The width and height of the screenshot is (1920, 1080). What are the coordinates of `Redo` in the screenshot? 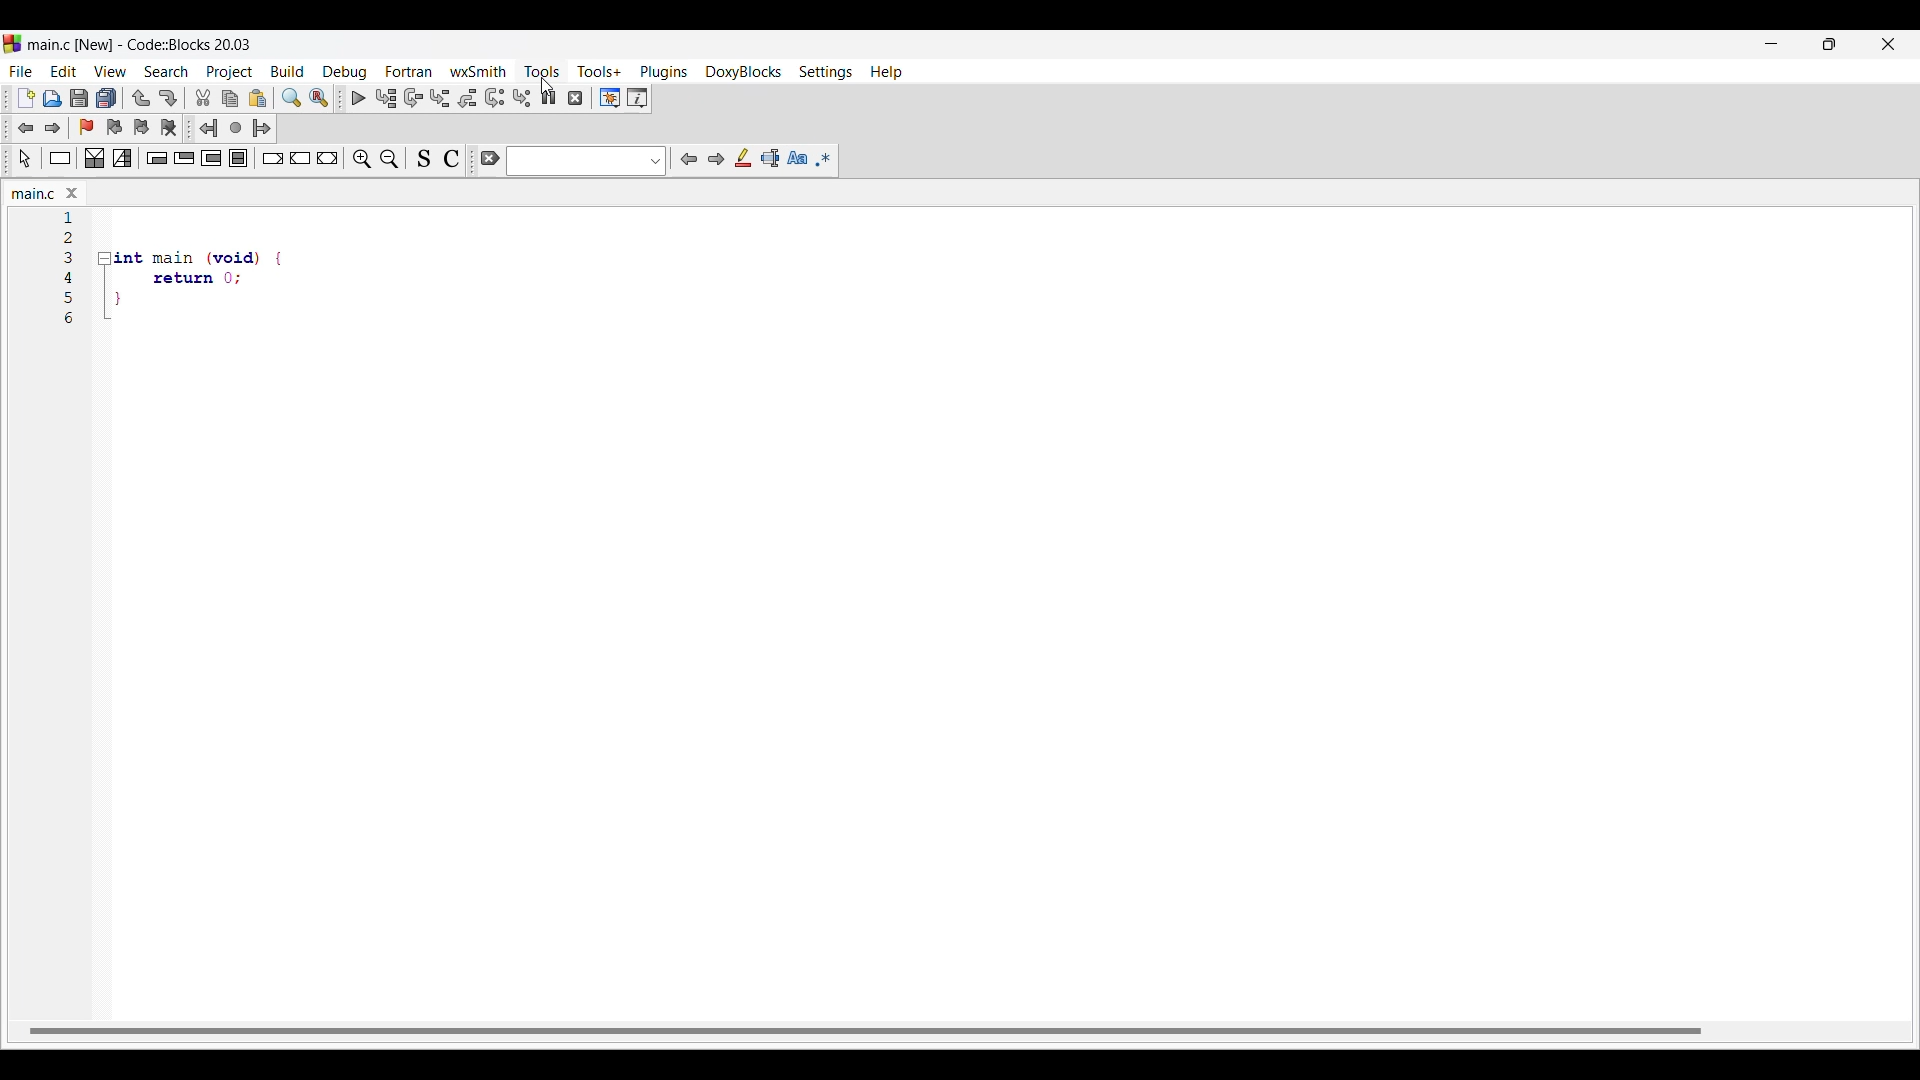 It's located at (168, 98).